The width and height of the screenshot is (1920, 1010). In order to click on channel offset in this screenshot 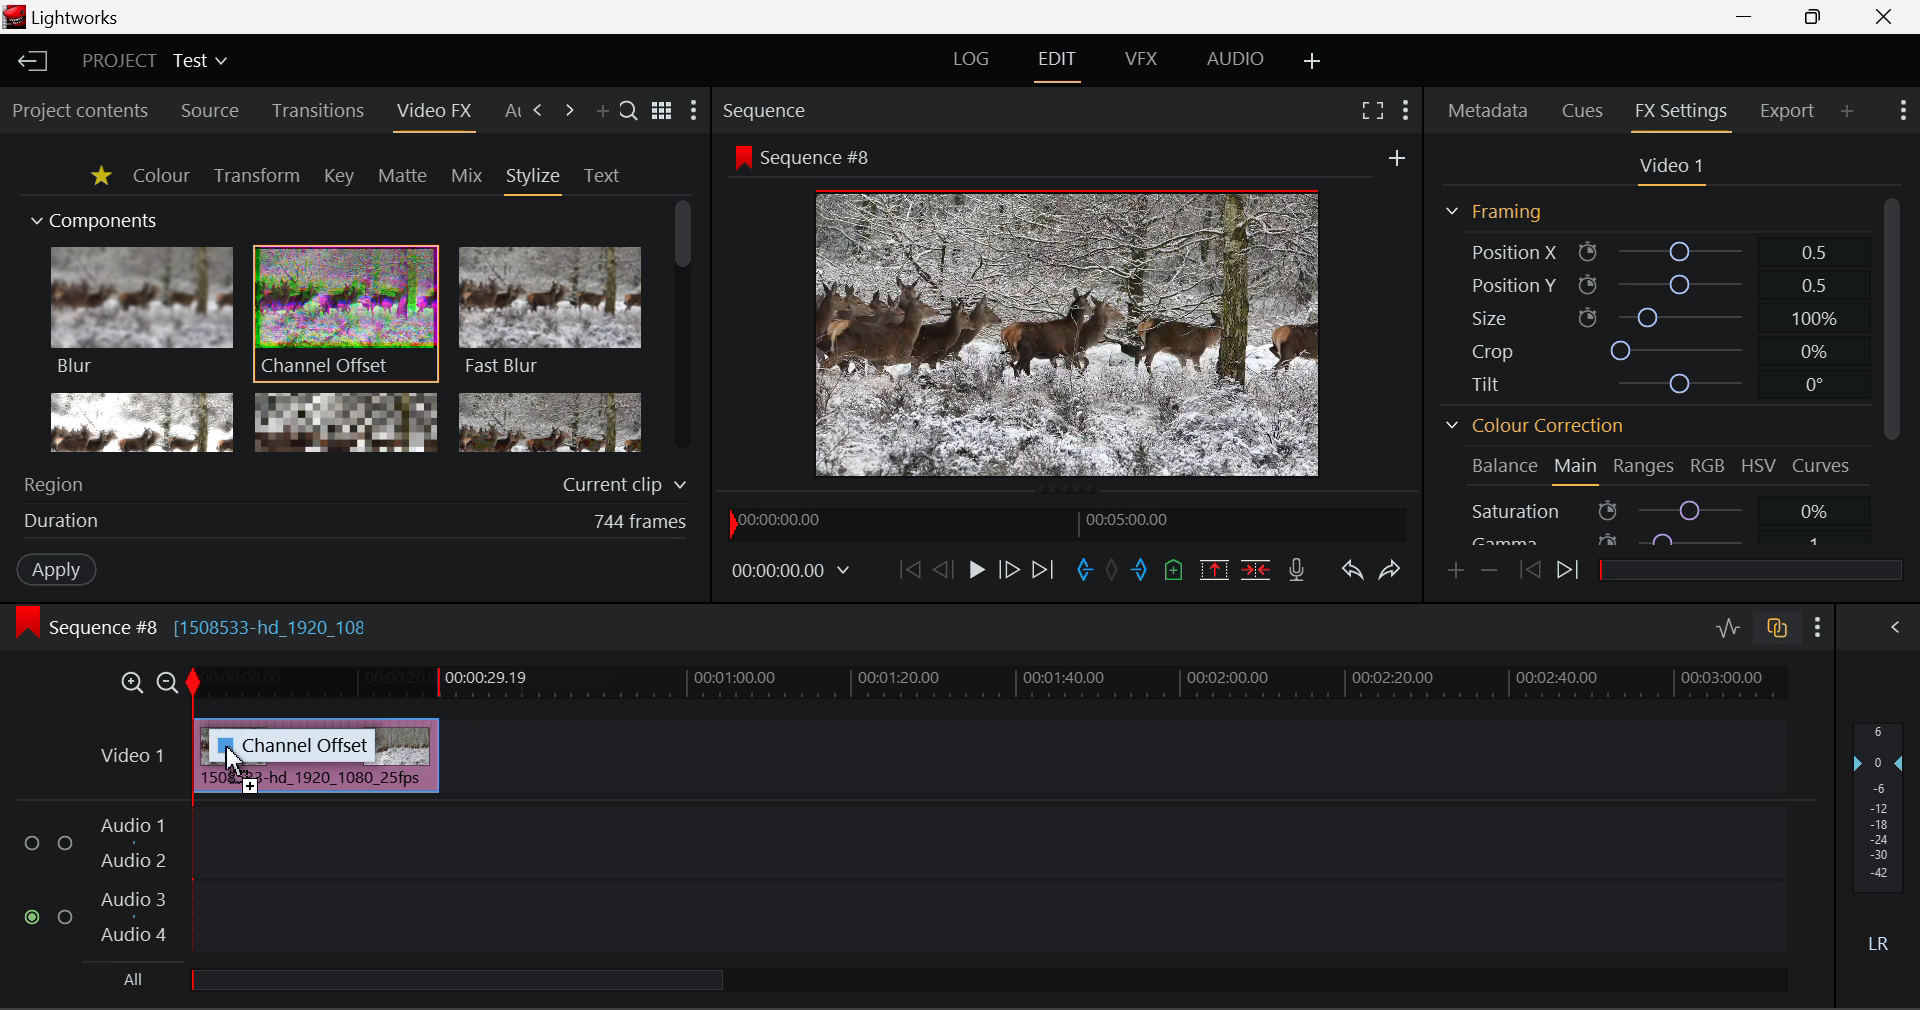, I will do `click(296, 743)`.